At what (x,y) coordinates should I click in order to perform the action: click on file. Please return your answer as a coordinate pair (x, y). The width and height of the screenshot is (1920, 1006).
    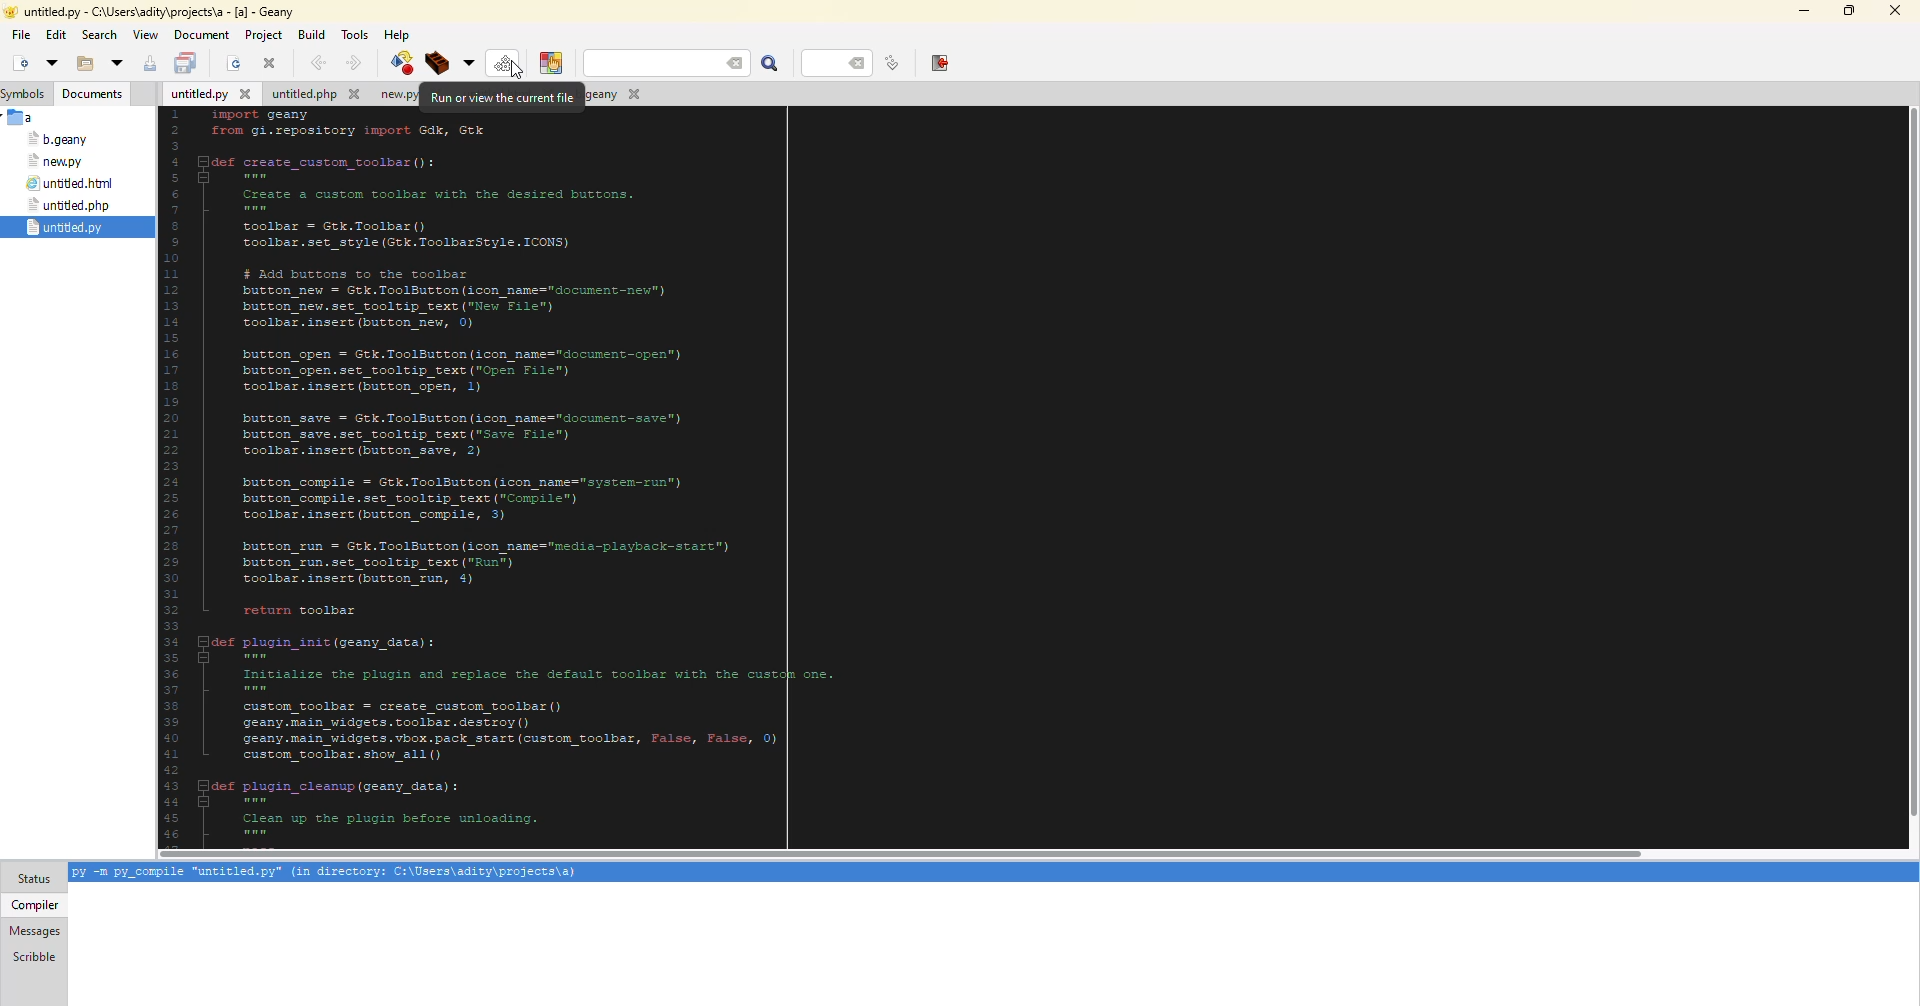
    Looking at the image, I should click on (611, 94).